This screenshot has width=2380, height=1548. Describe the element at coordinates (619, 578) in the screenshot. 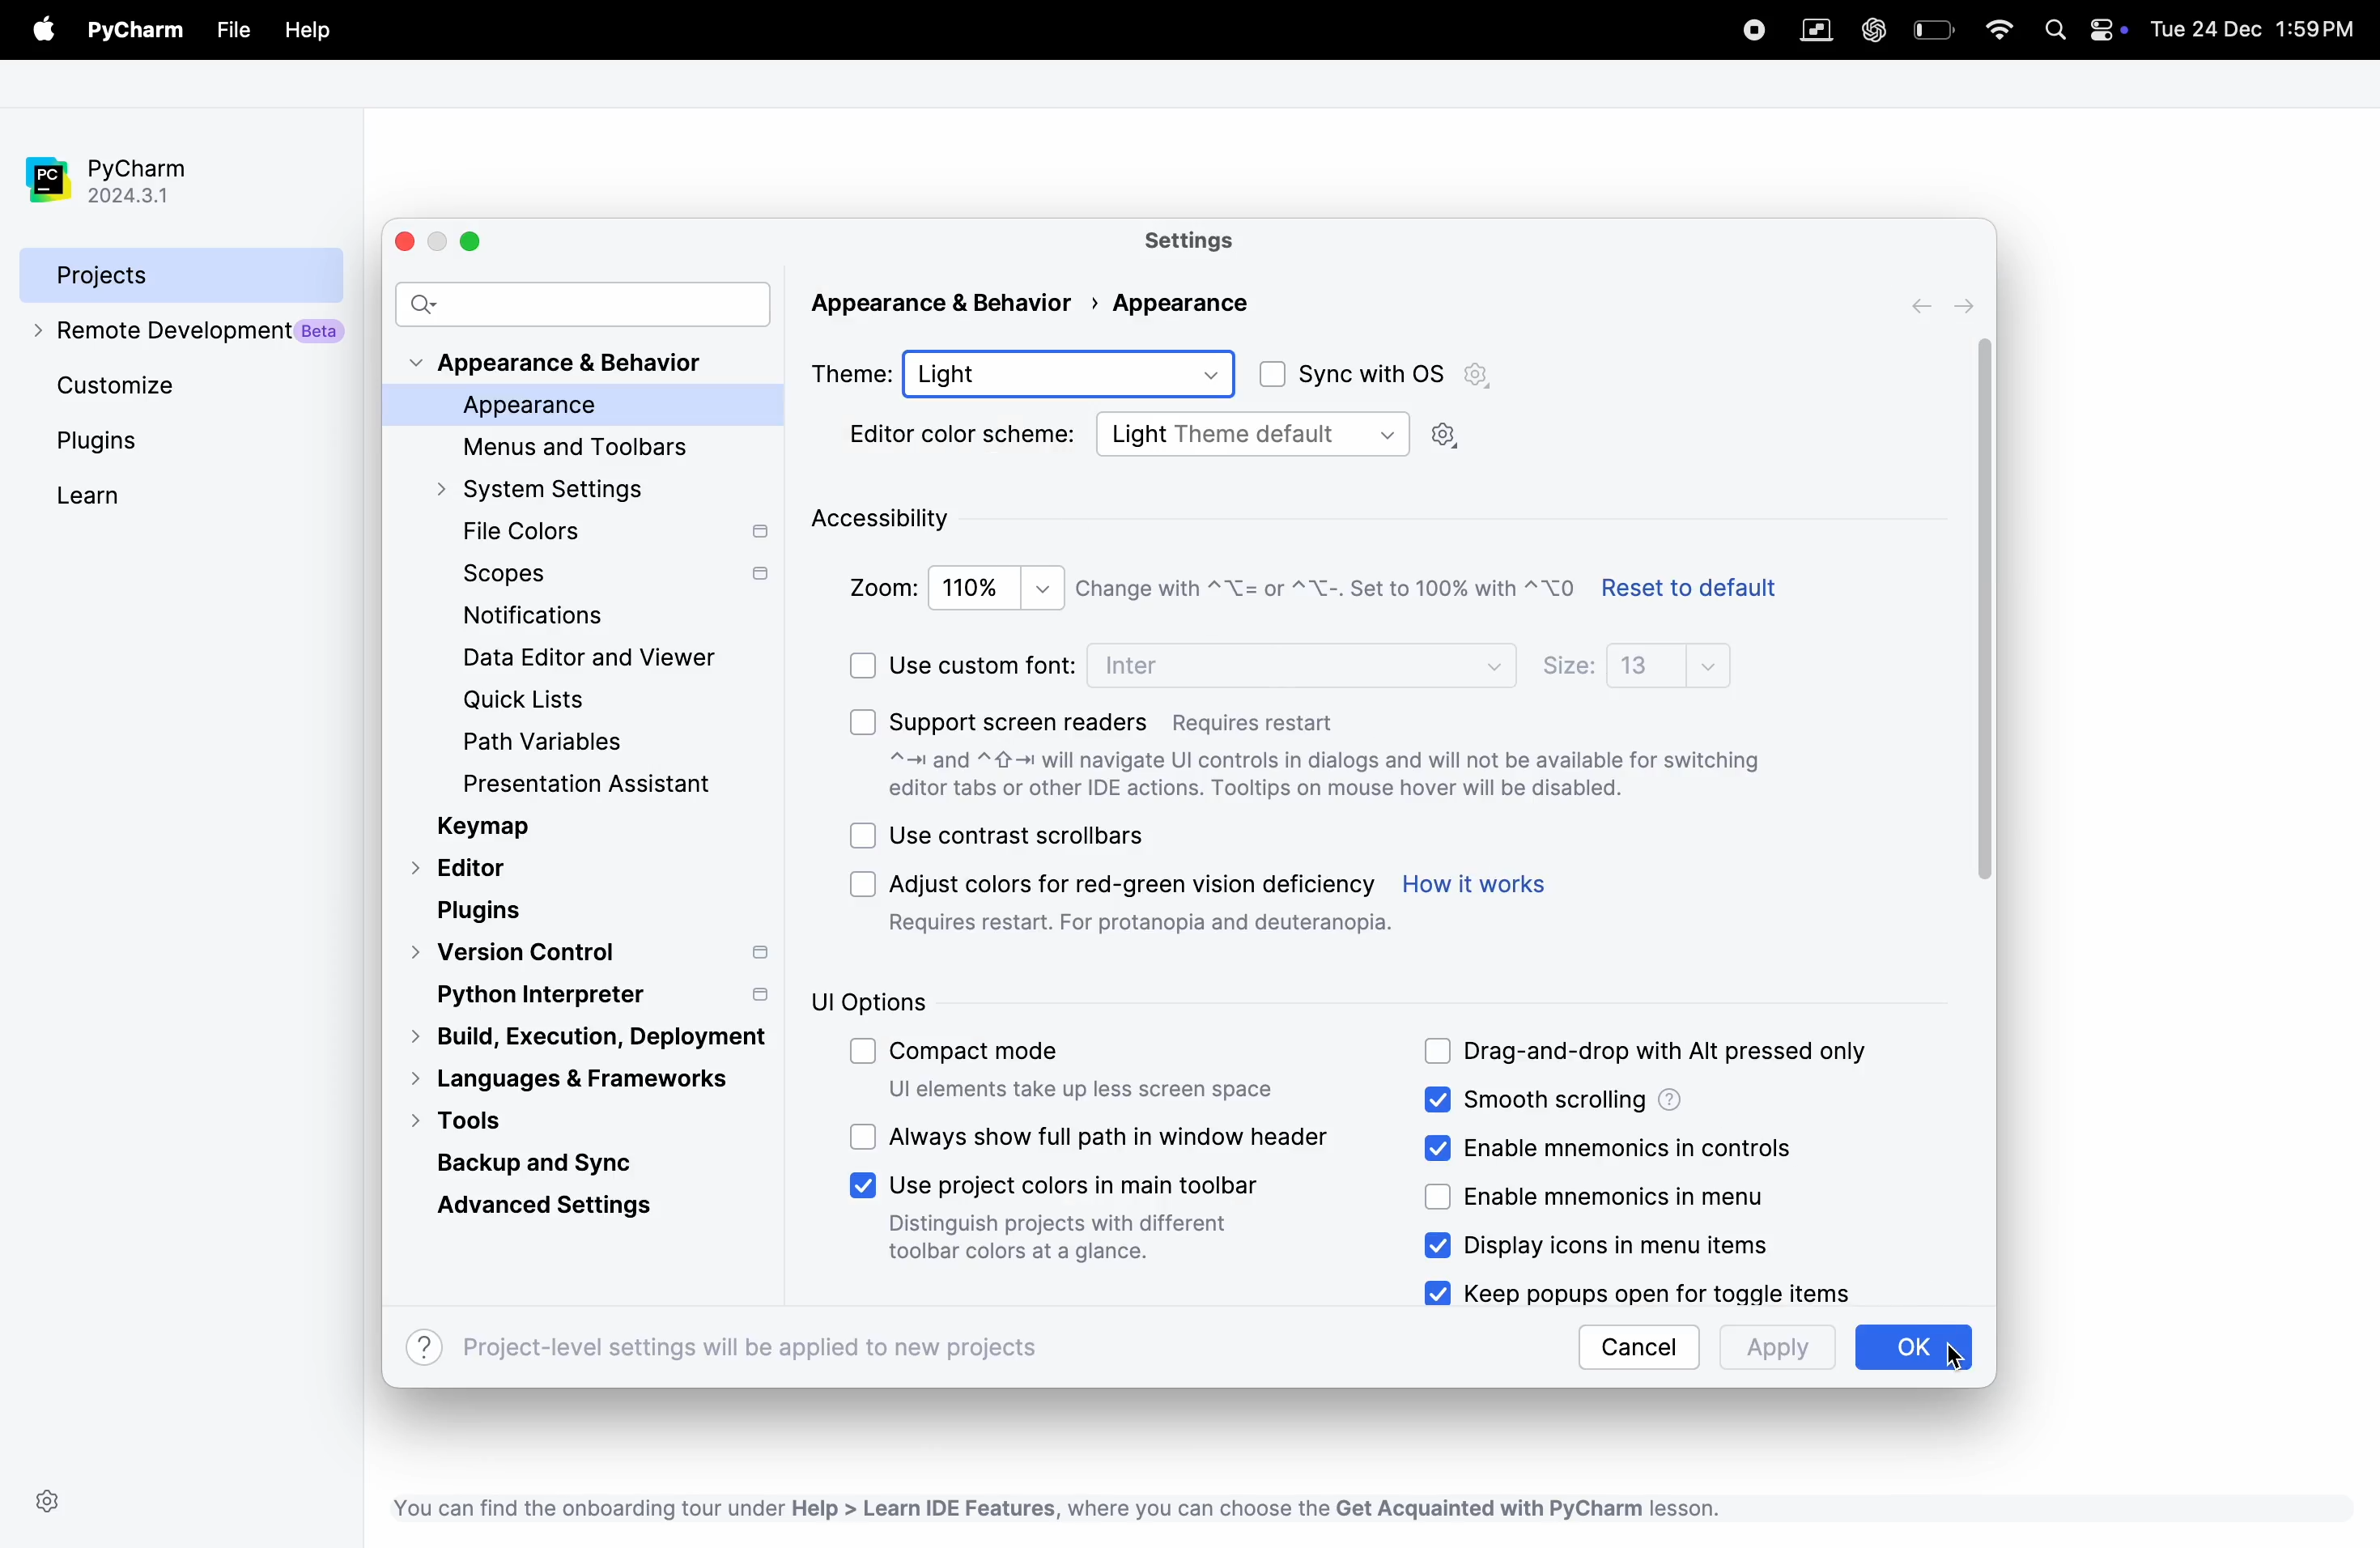

I see `scopes` at that location.